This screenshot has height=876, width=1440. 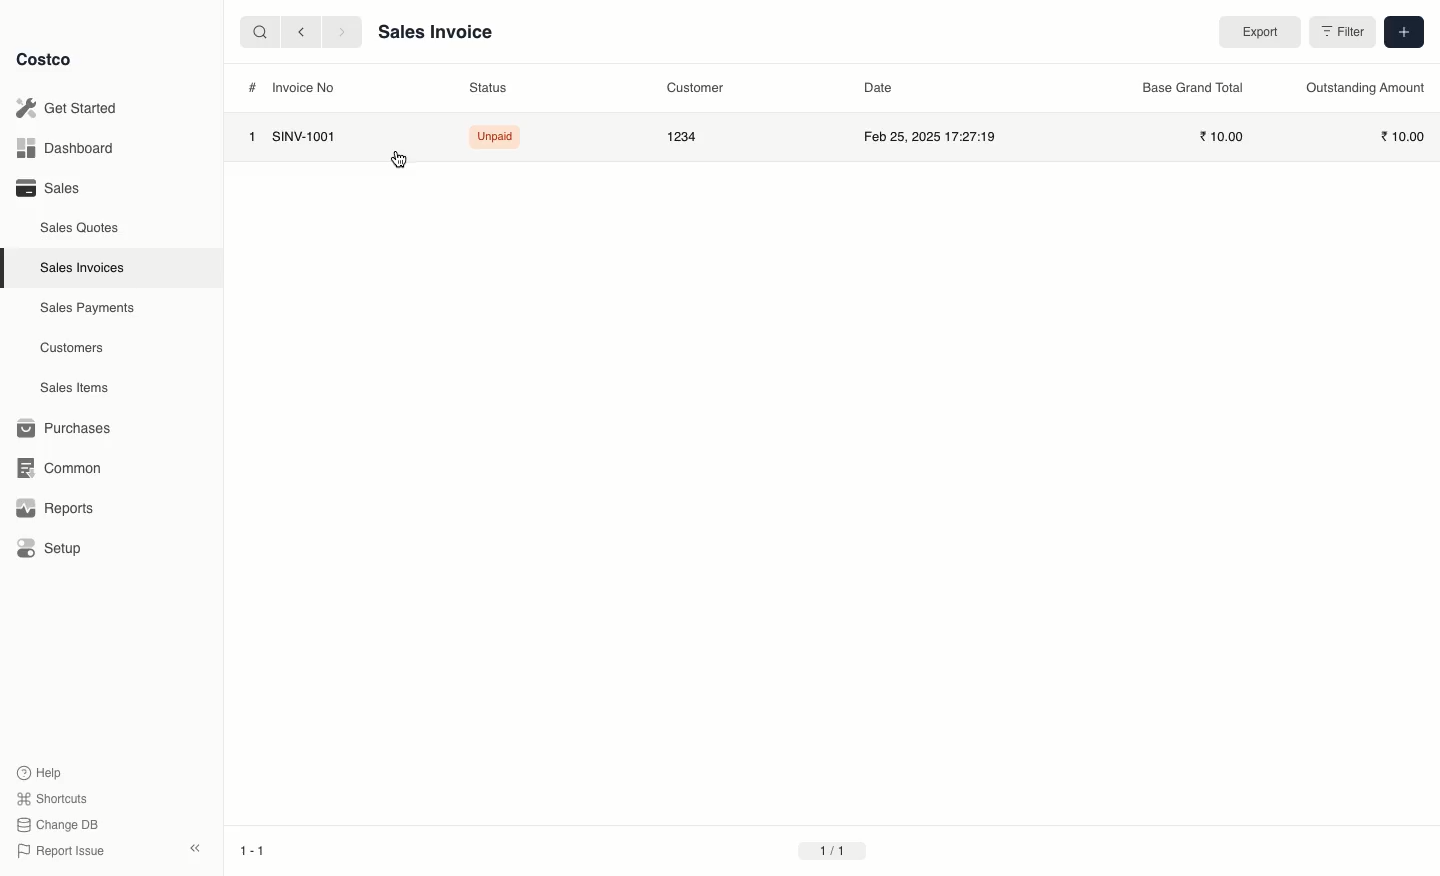 What do you see at coordinates (1222, 136) in the screenshot?
I see `10.00` at bounding box center [1222, 136].